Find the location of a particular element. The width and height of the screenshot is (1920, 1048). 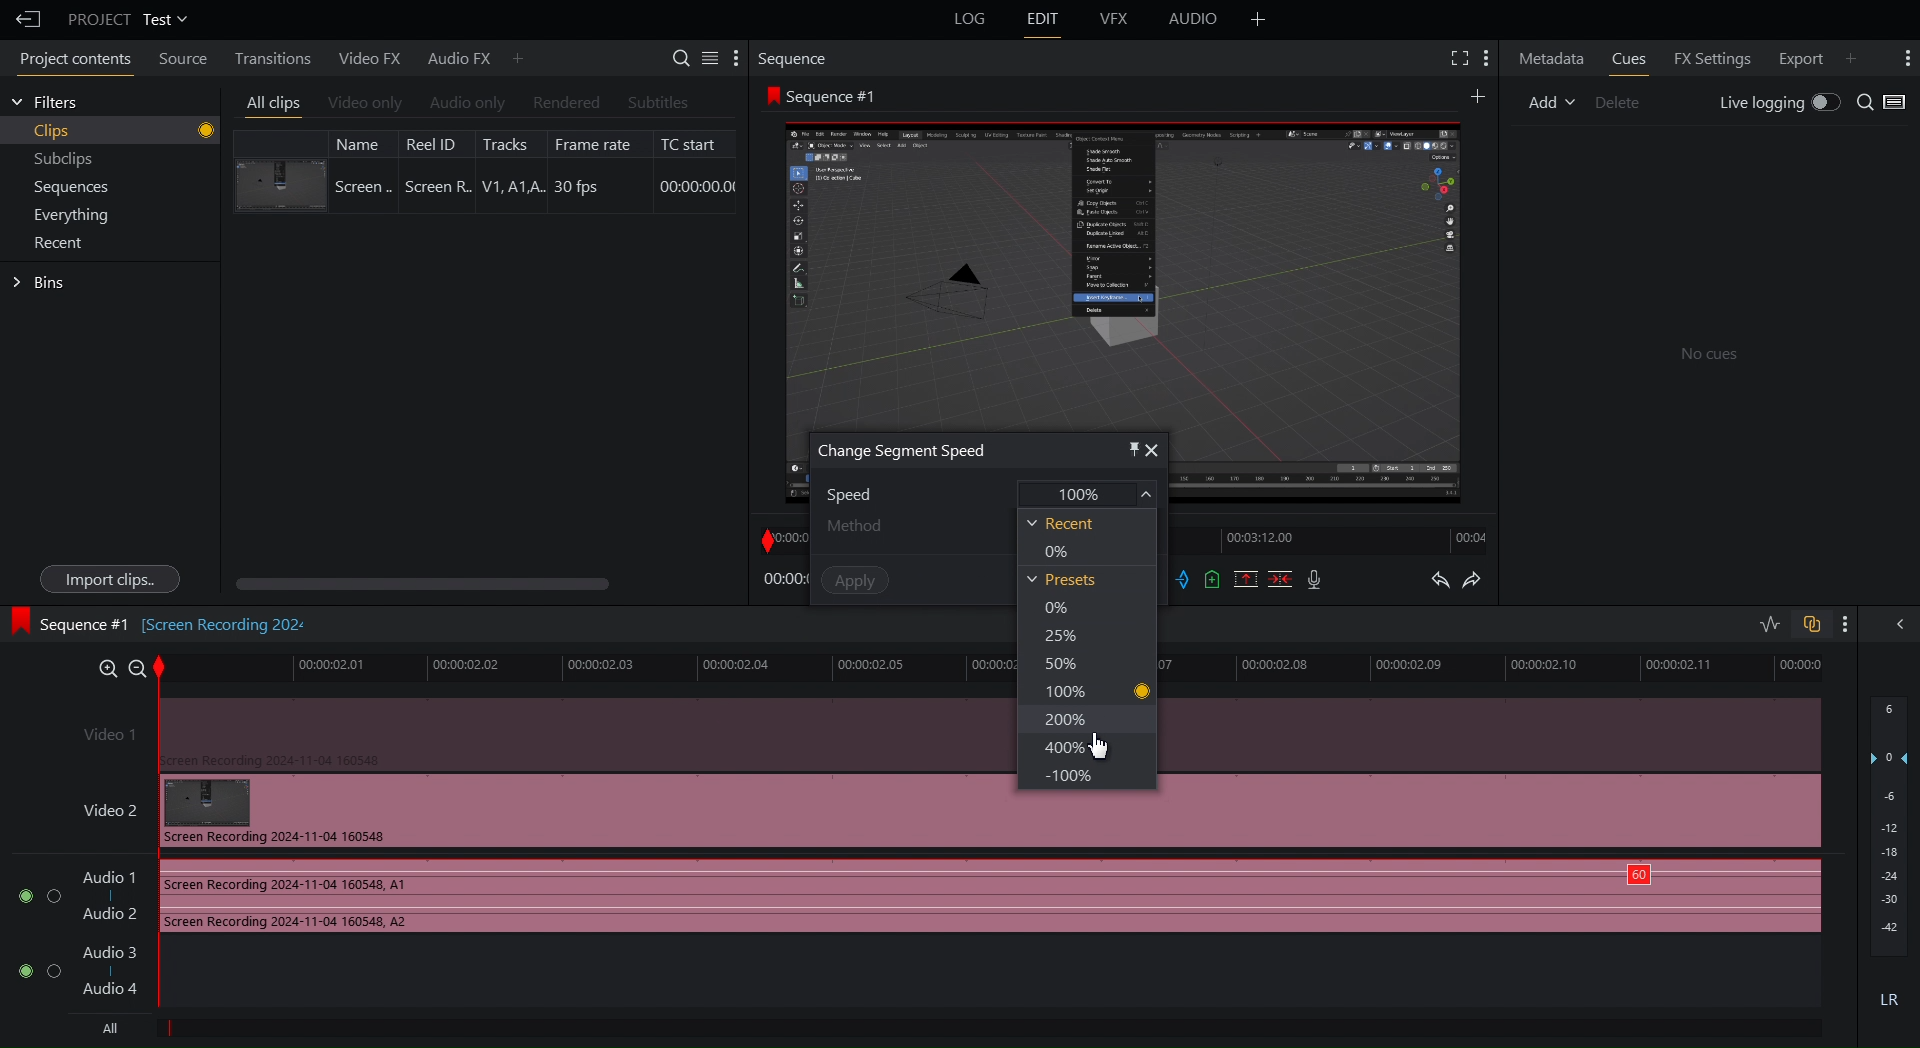

More is located at coordinates (1258, 19).